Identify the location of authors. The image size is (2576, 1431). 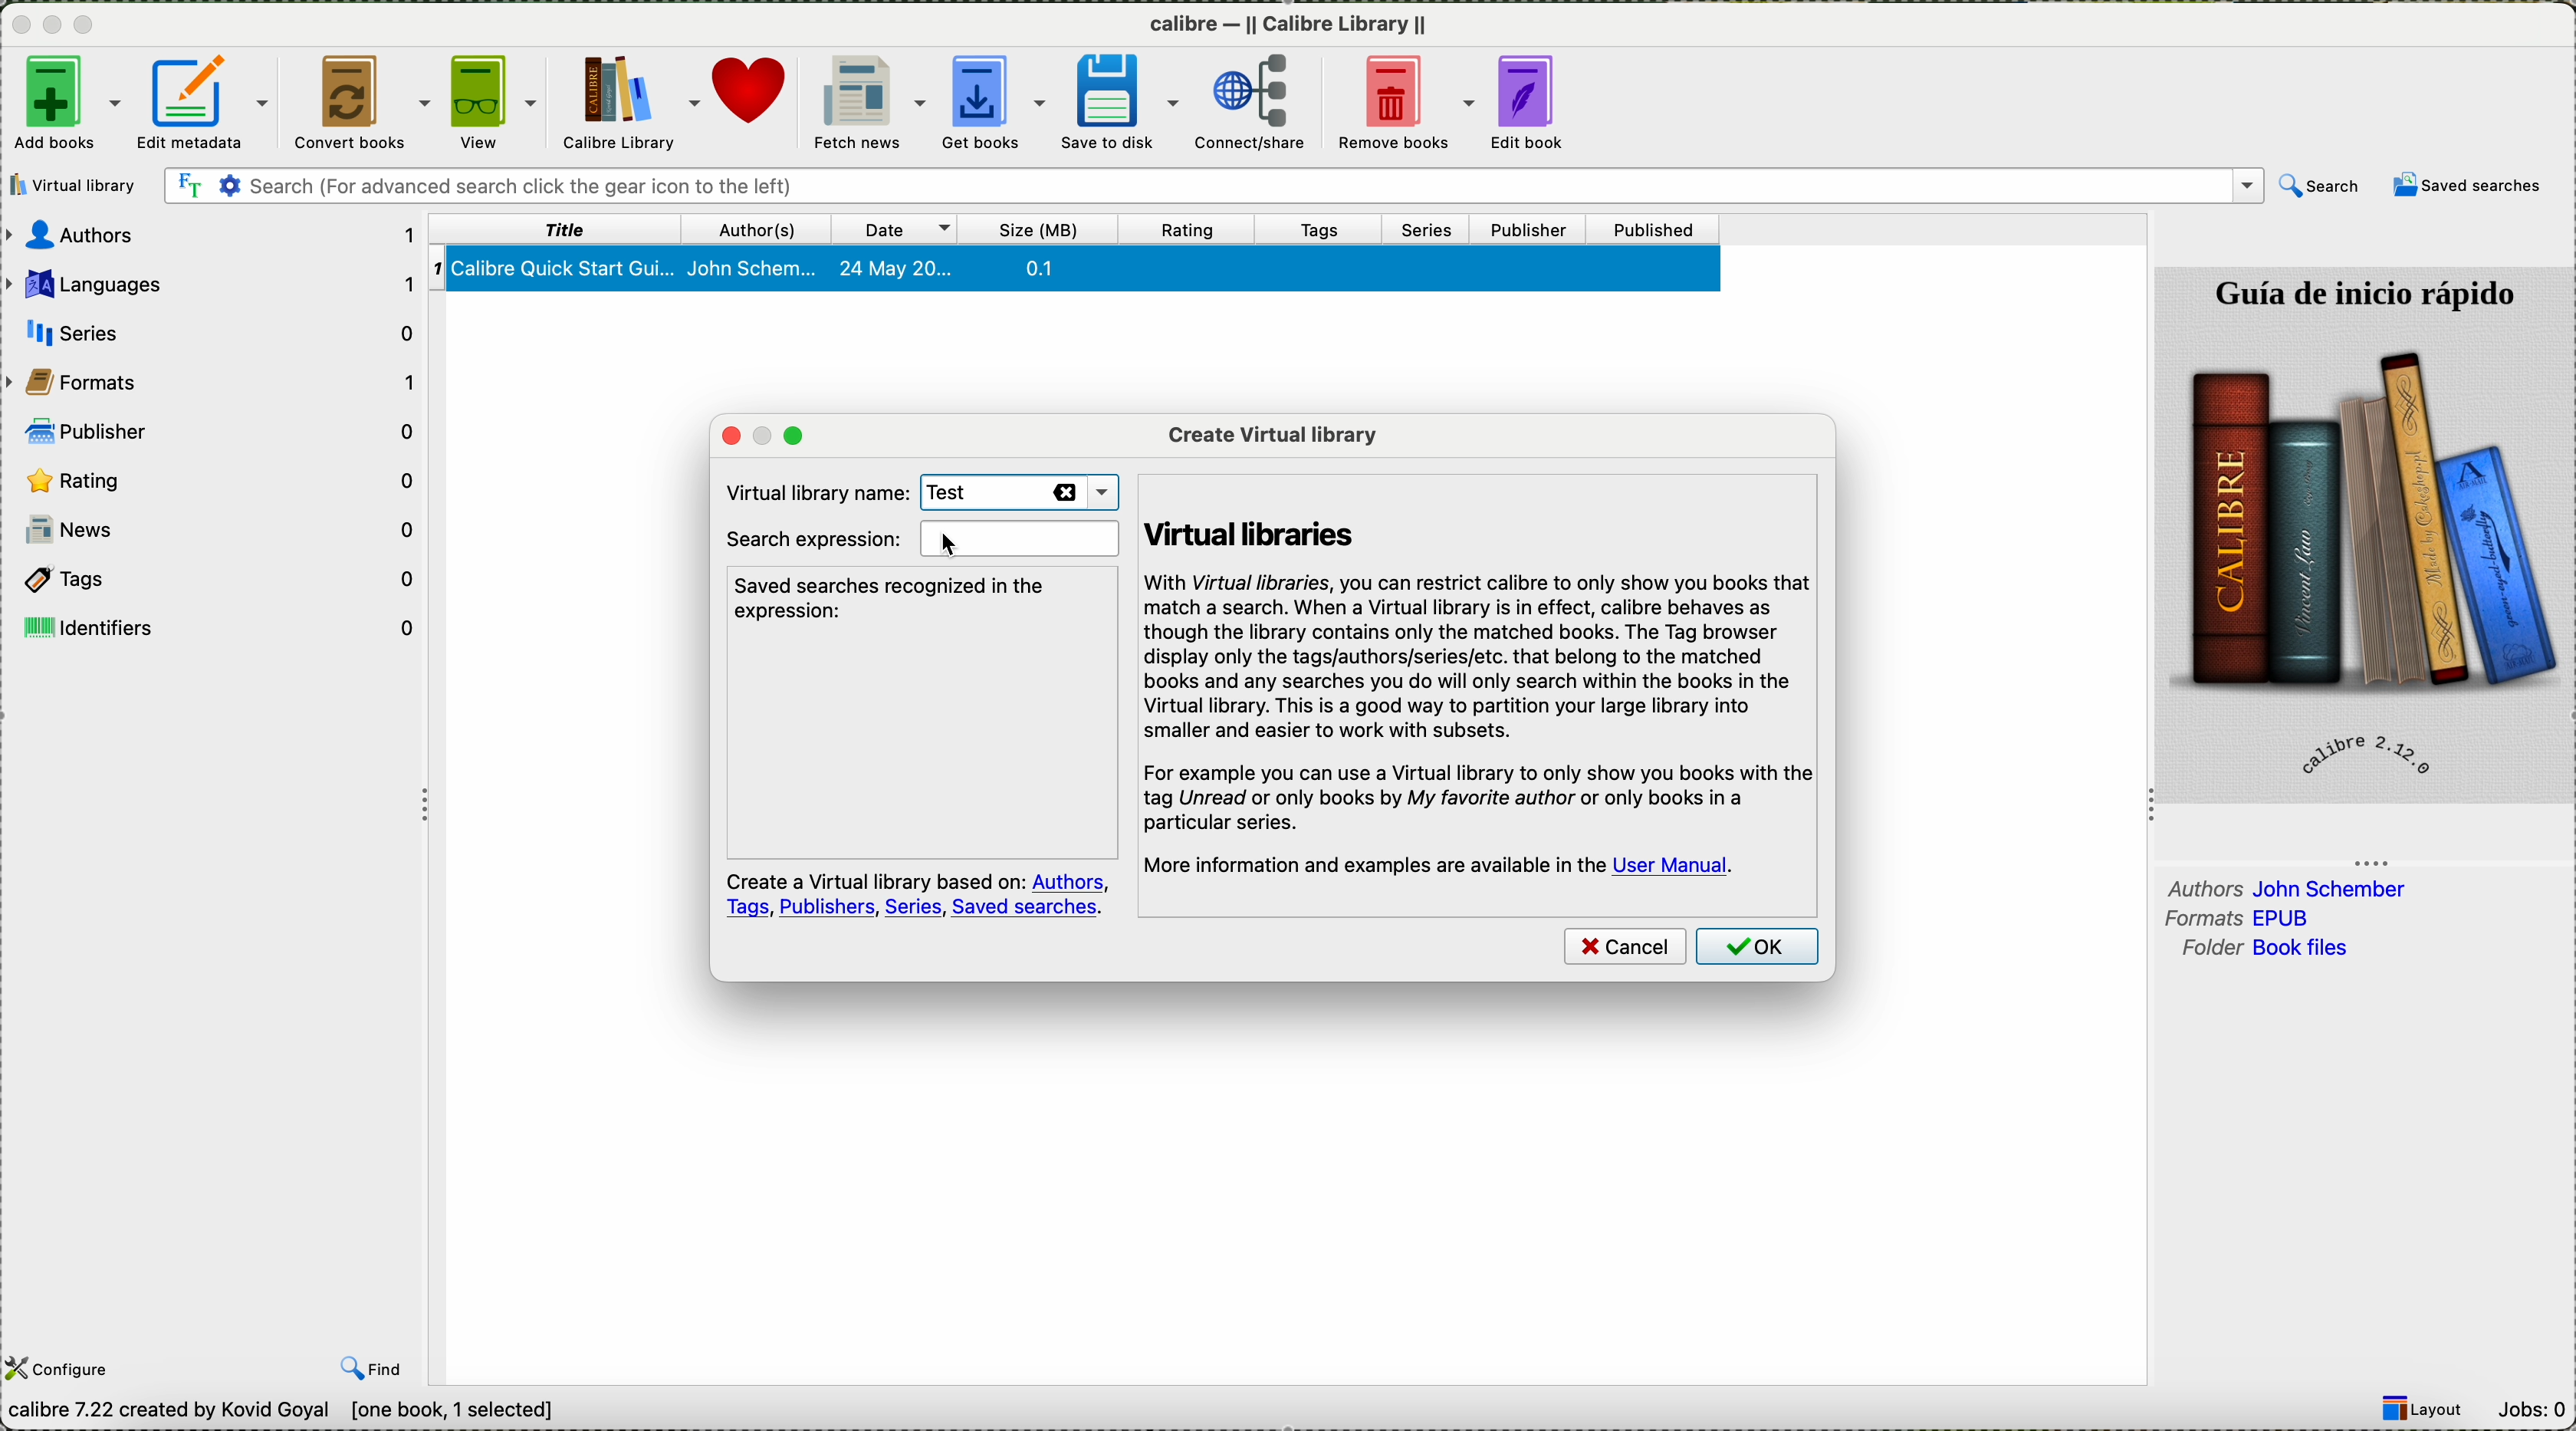
(2288, 886).